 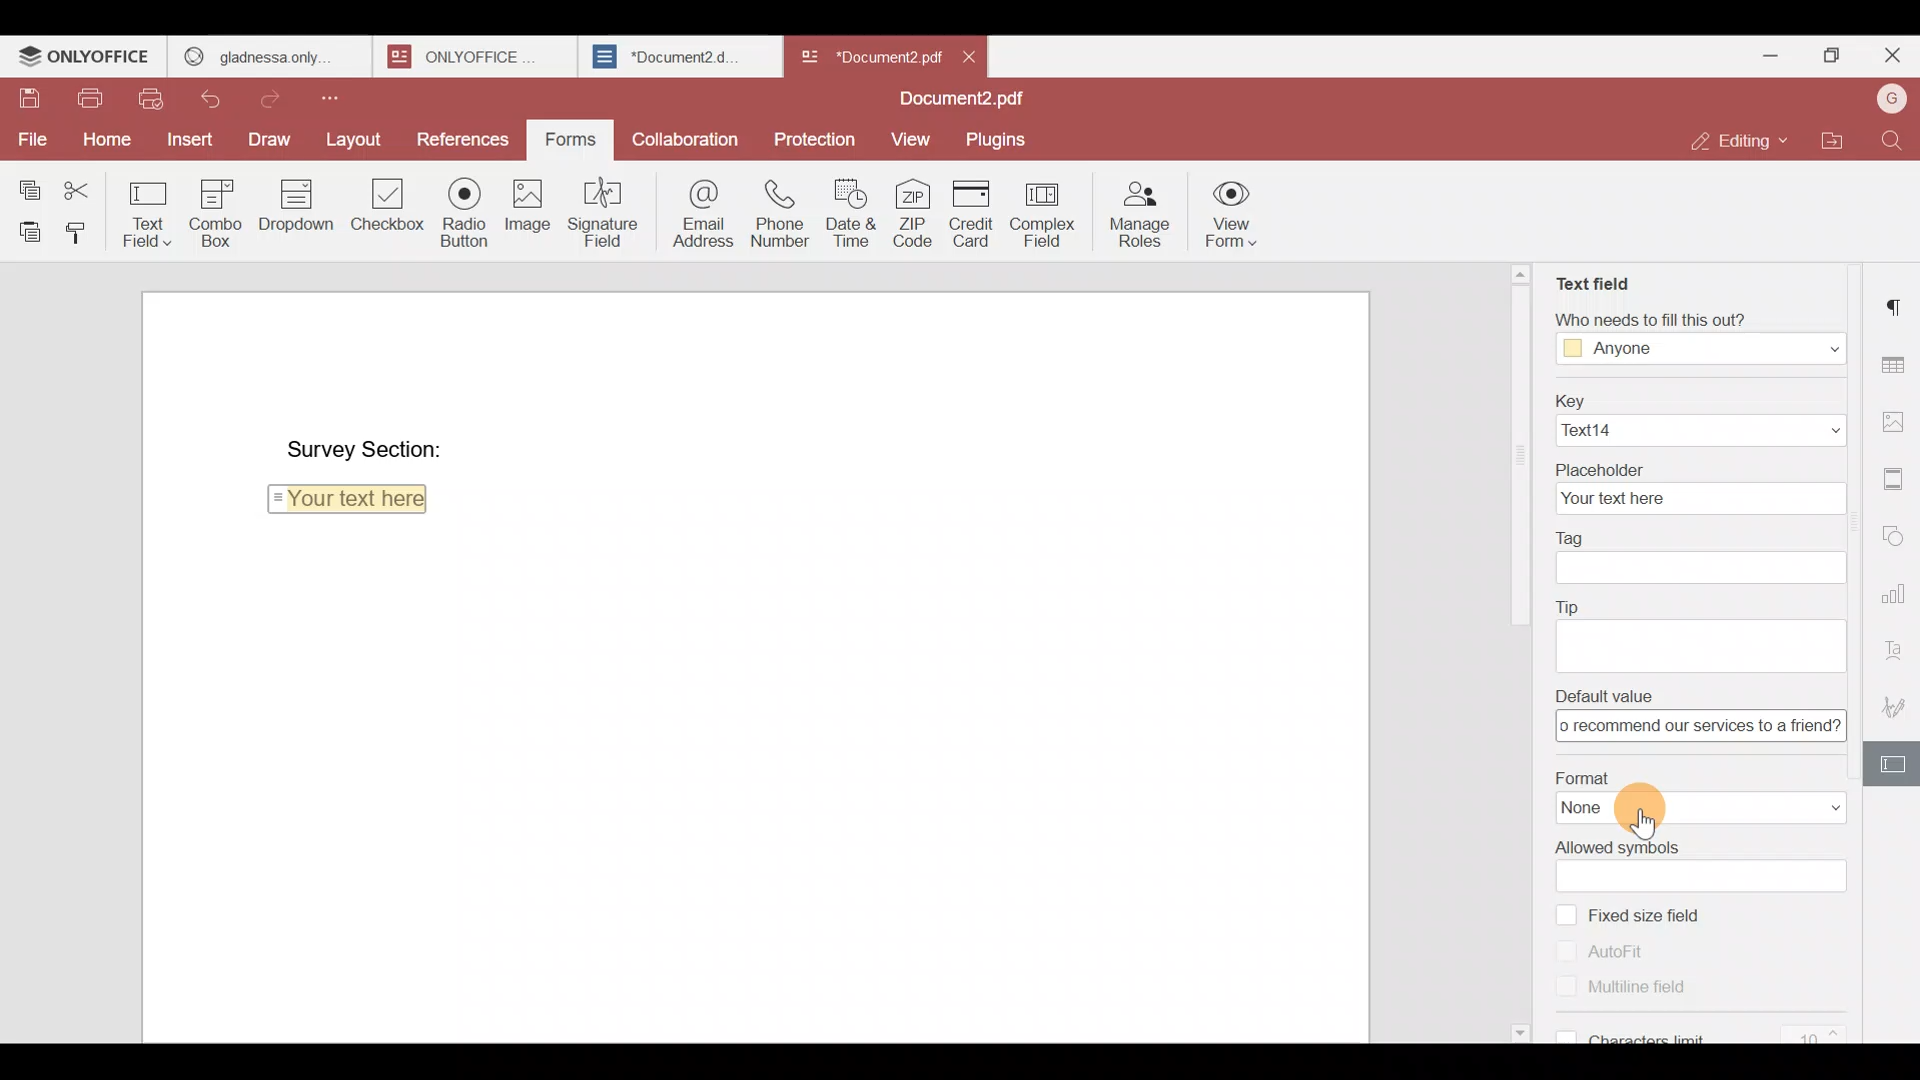 I want to click on Customize quick access toolbar, so click(x=349, y=96).